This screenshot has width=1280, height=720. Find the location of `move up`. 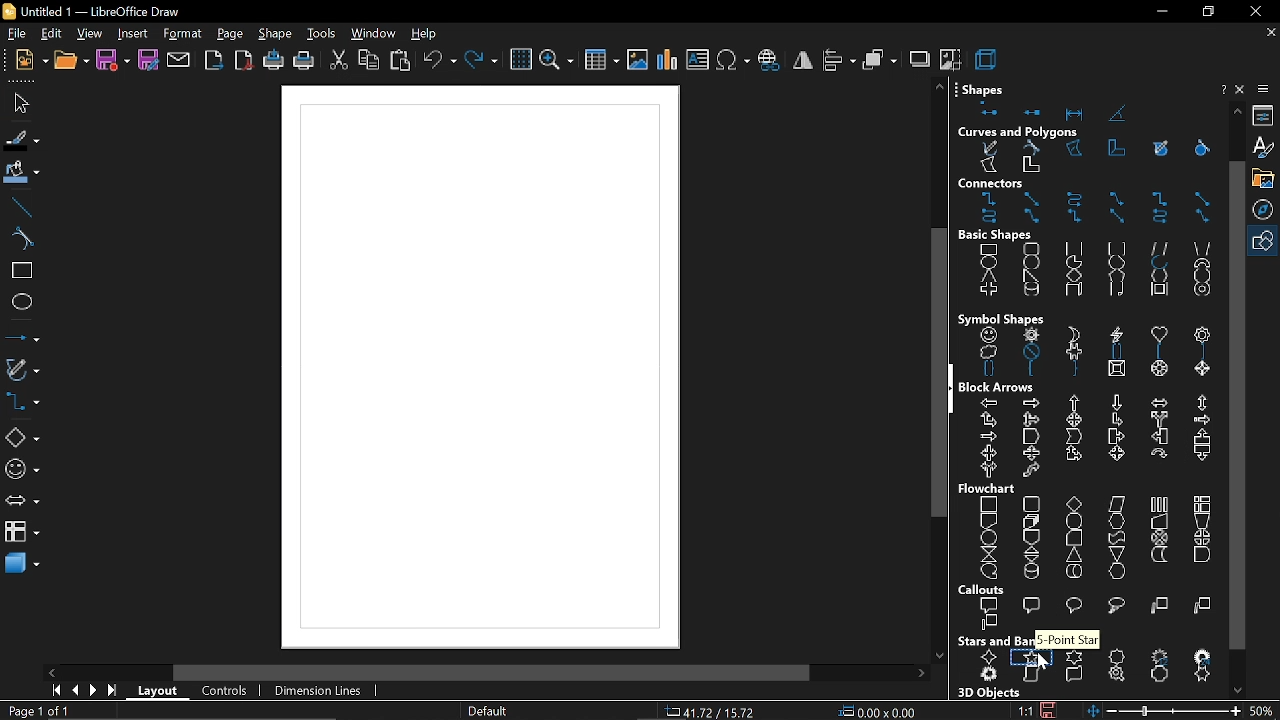

move up is located at coordinates (940, 88).